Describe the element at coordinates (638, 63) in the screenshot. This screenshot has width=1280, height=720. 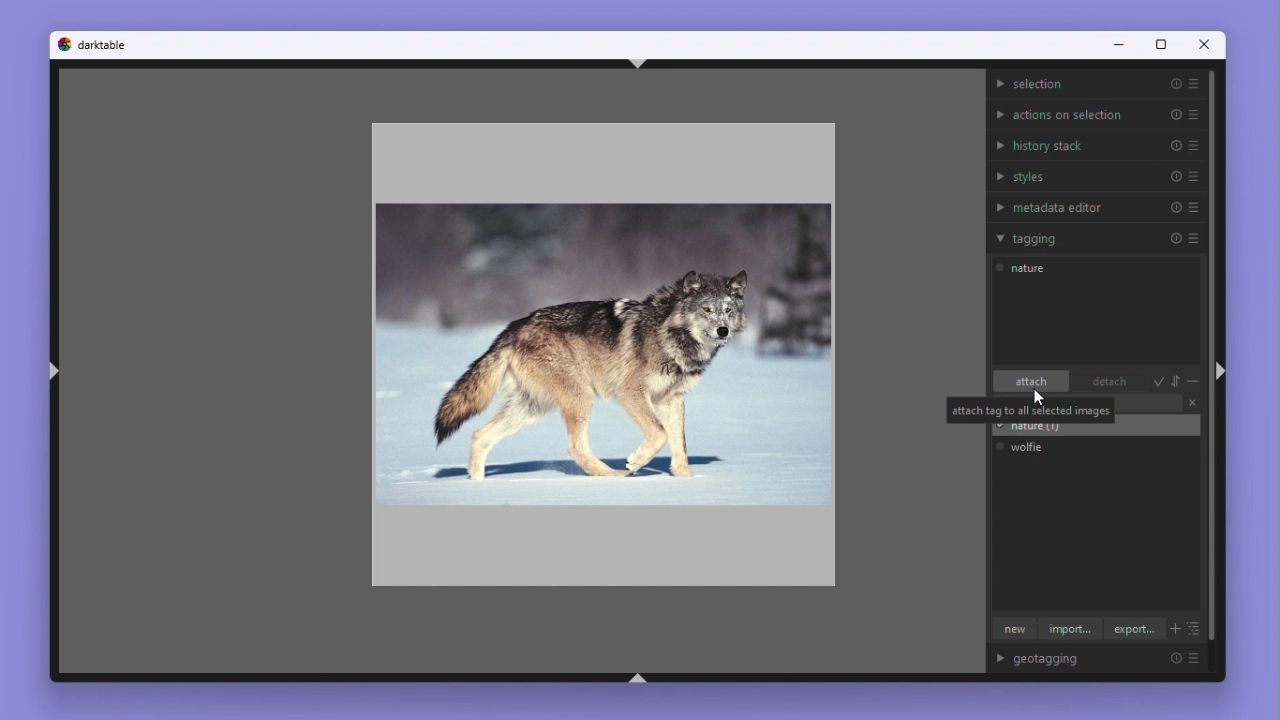
I see `ctrl+shift+t` at that location.